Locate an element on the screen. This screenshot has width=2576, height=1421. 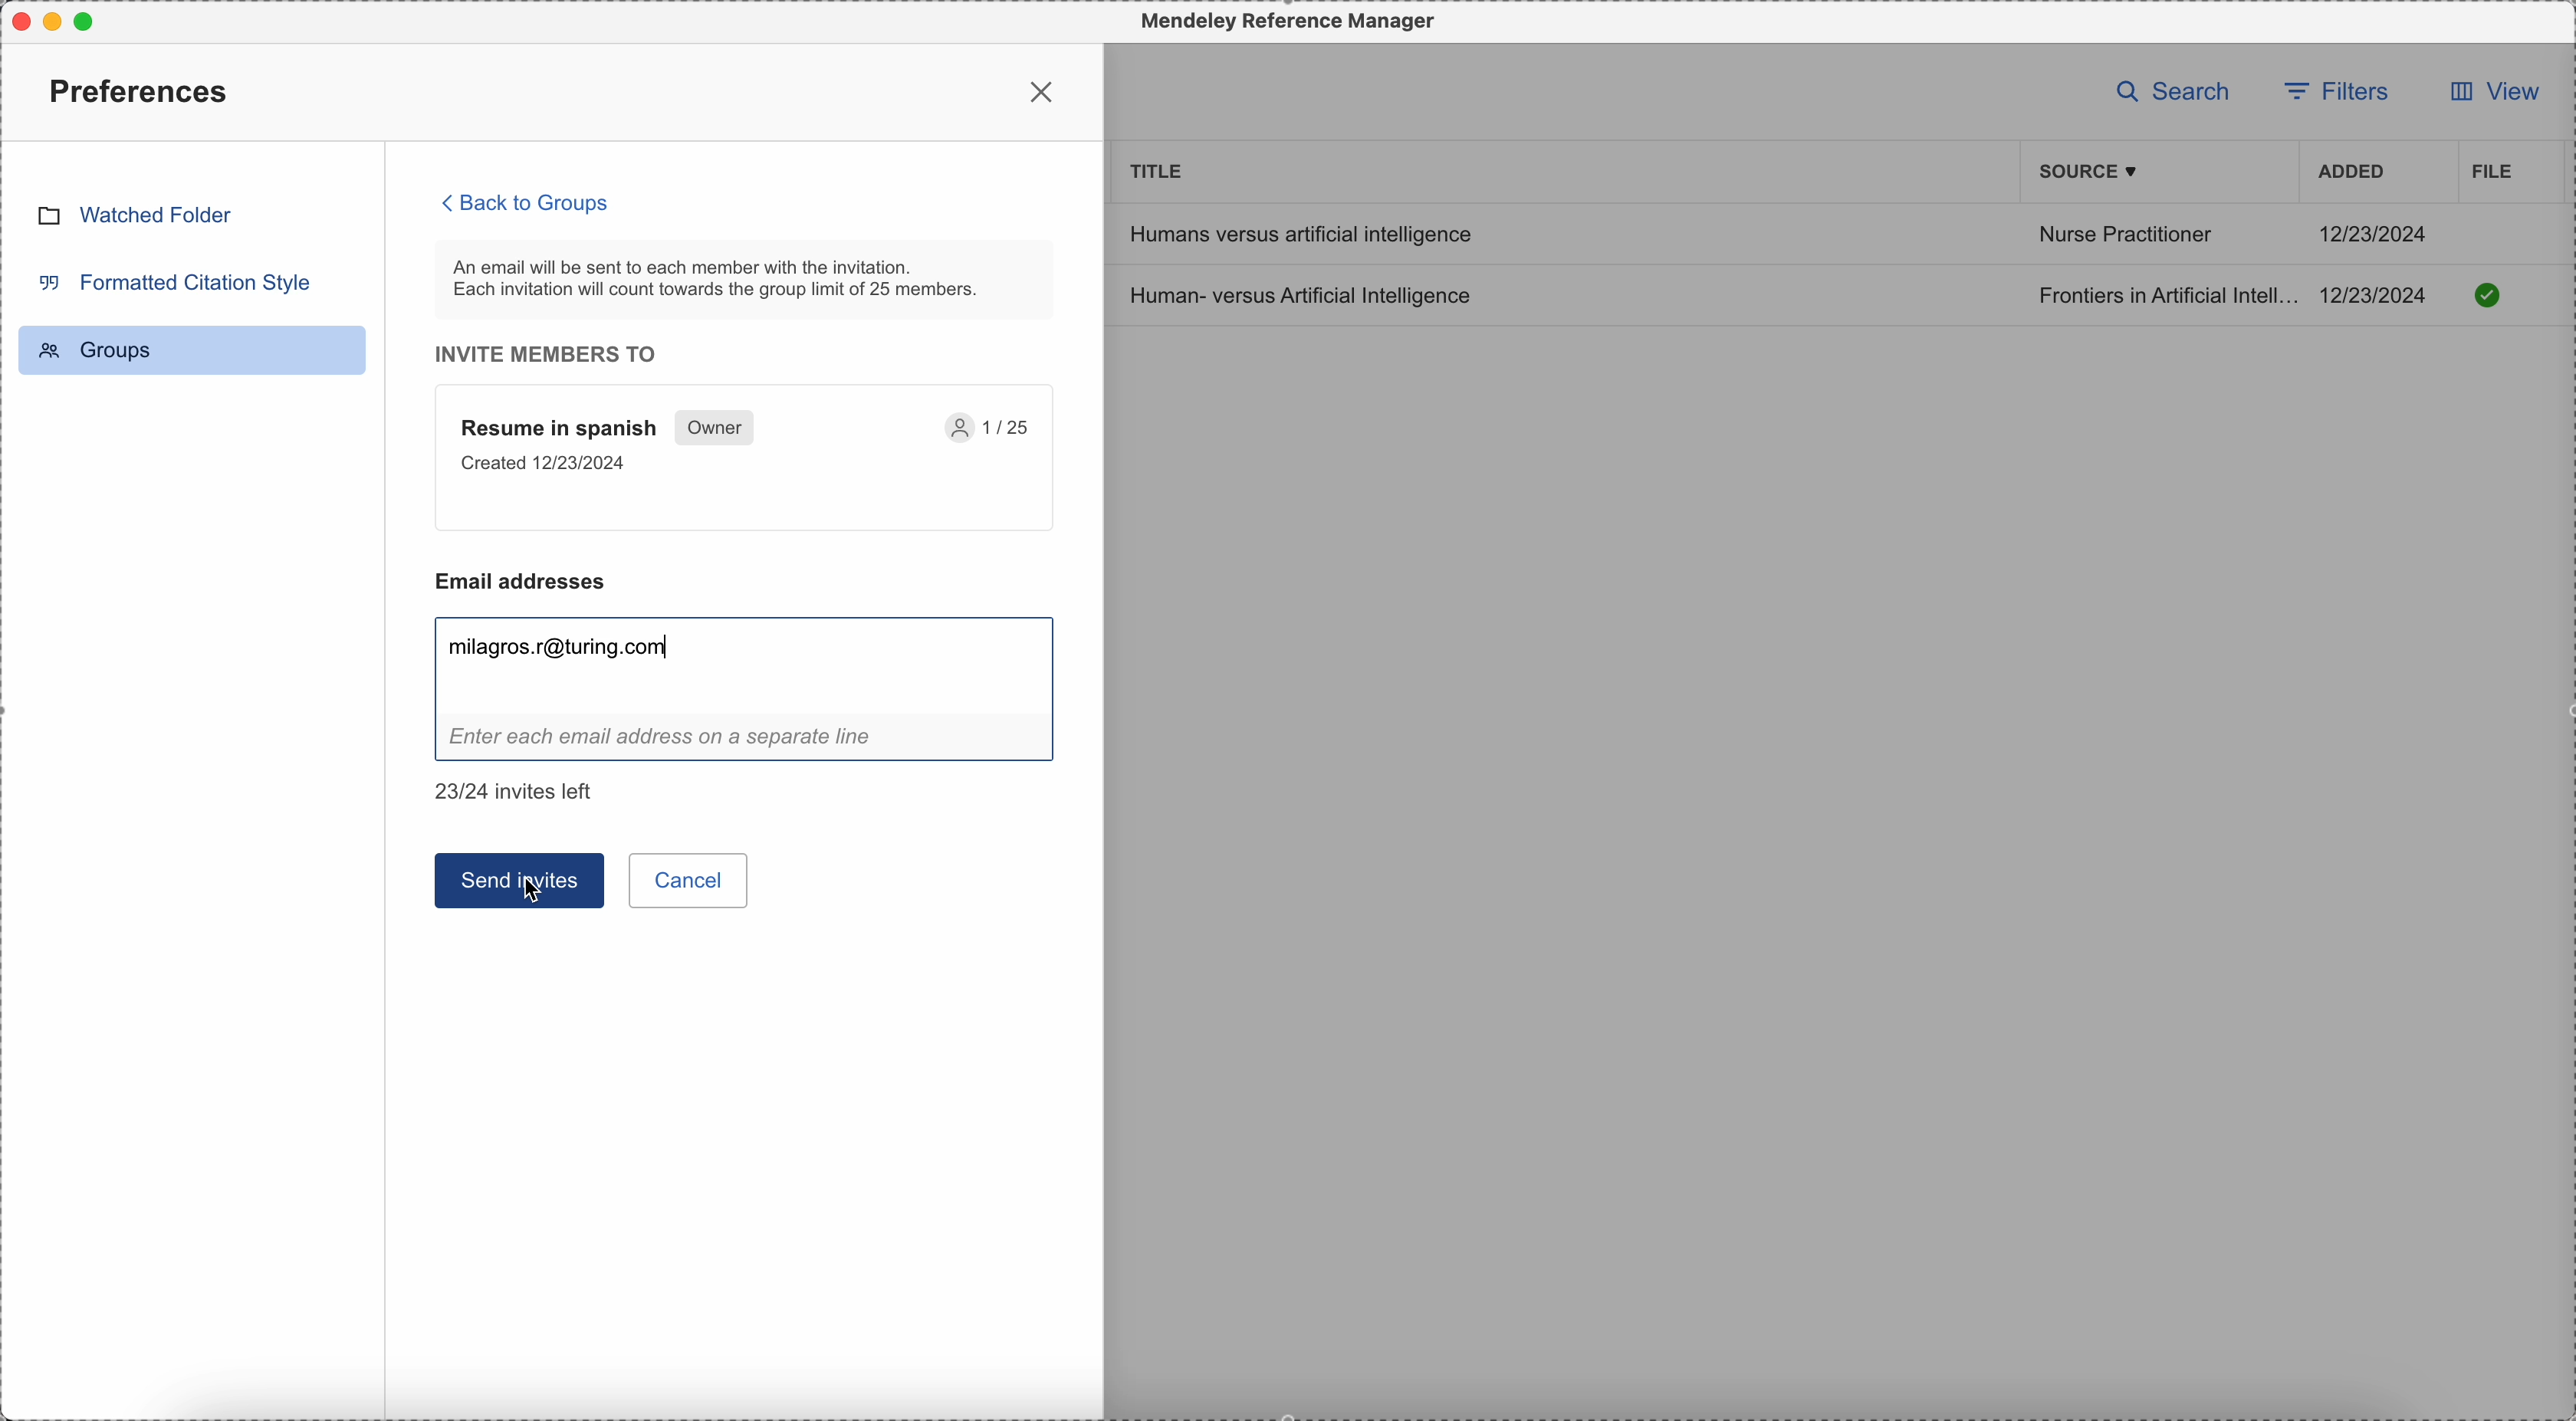
watched folder is located at coordinates (134, 214).